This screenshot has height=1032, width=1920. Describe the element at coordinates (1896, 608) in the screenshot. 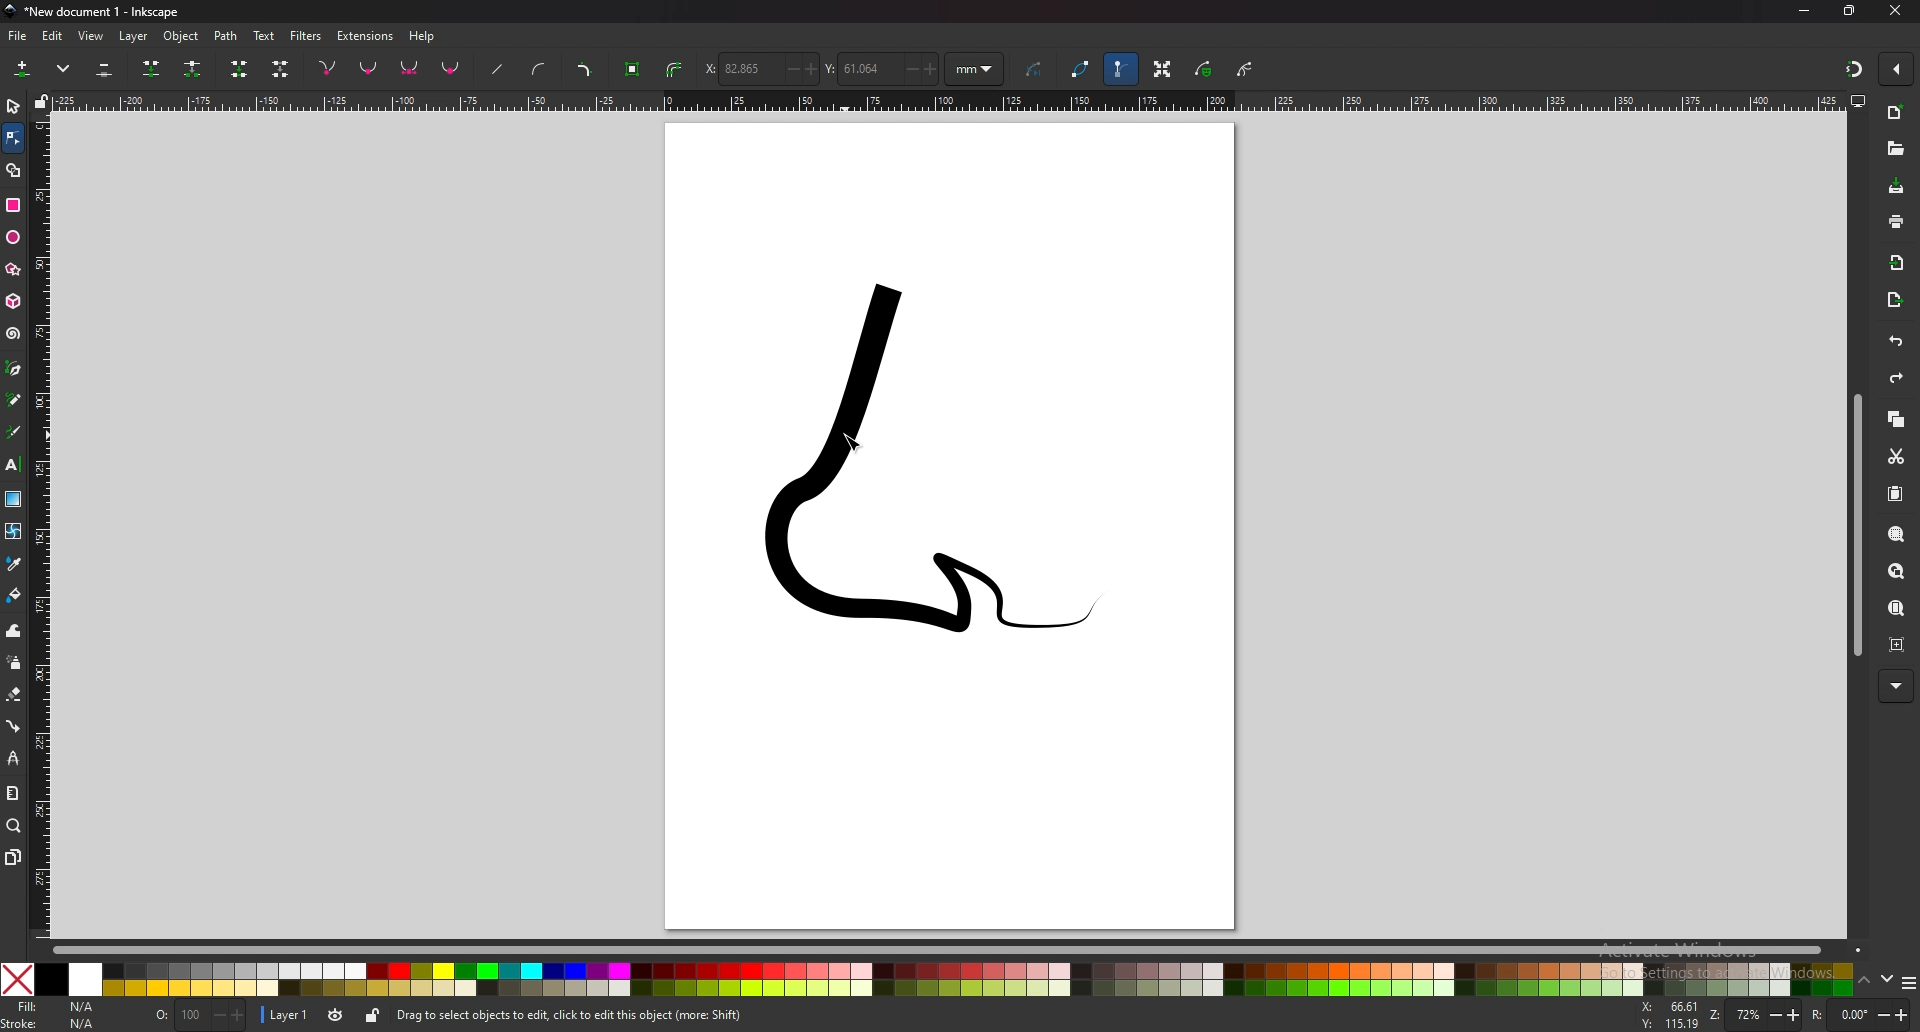

I see `zoom page` at that location.